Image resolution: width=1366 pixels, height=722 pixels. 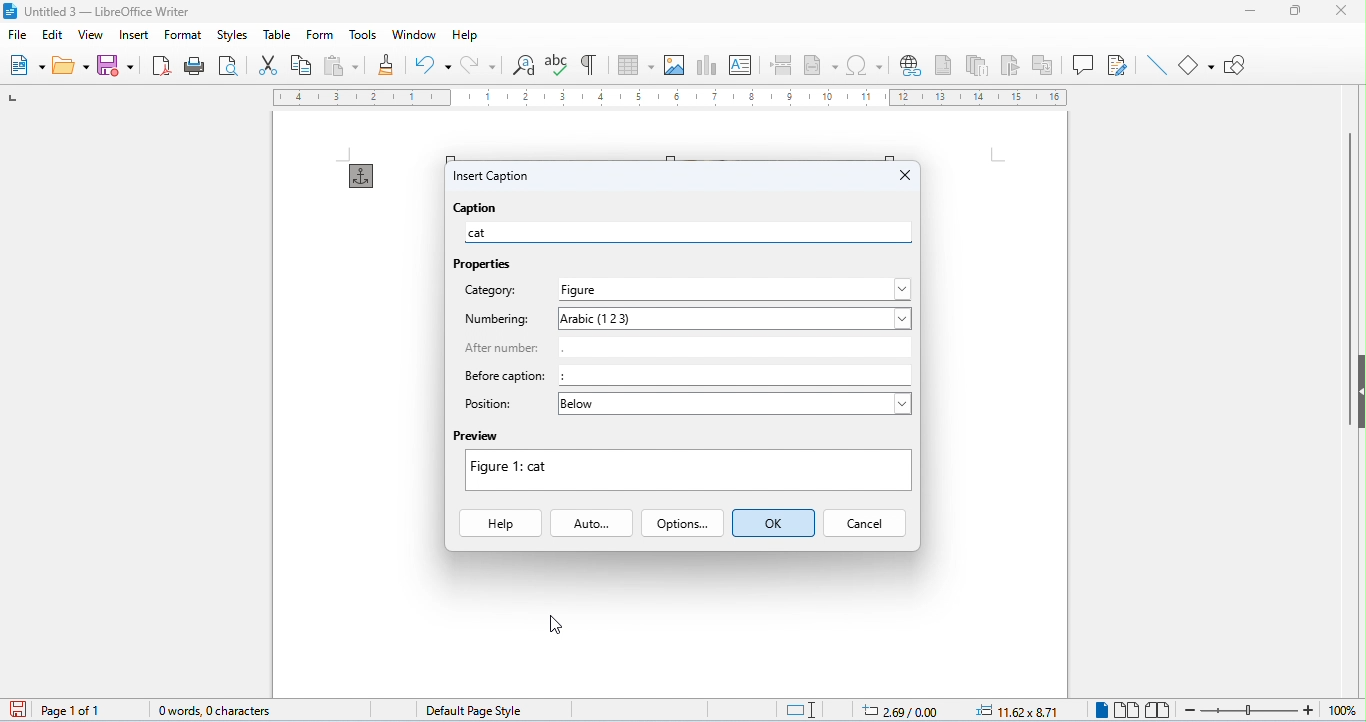 I want to click on close, so click(x=904, y=176).